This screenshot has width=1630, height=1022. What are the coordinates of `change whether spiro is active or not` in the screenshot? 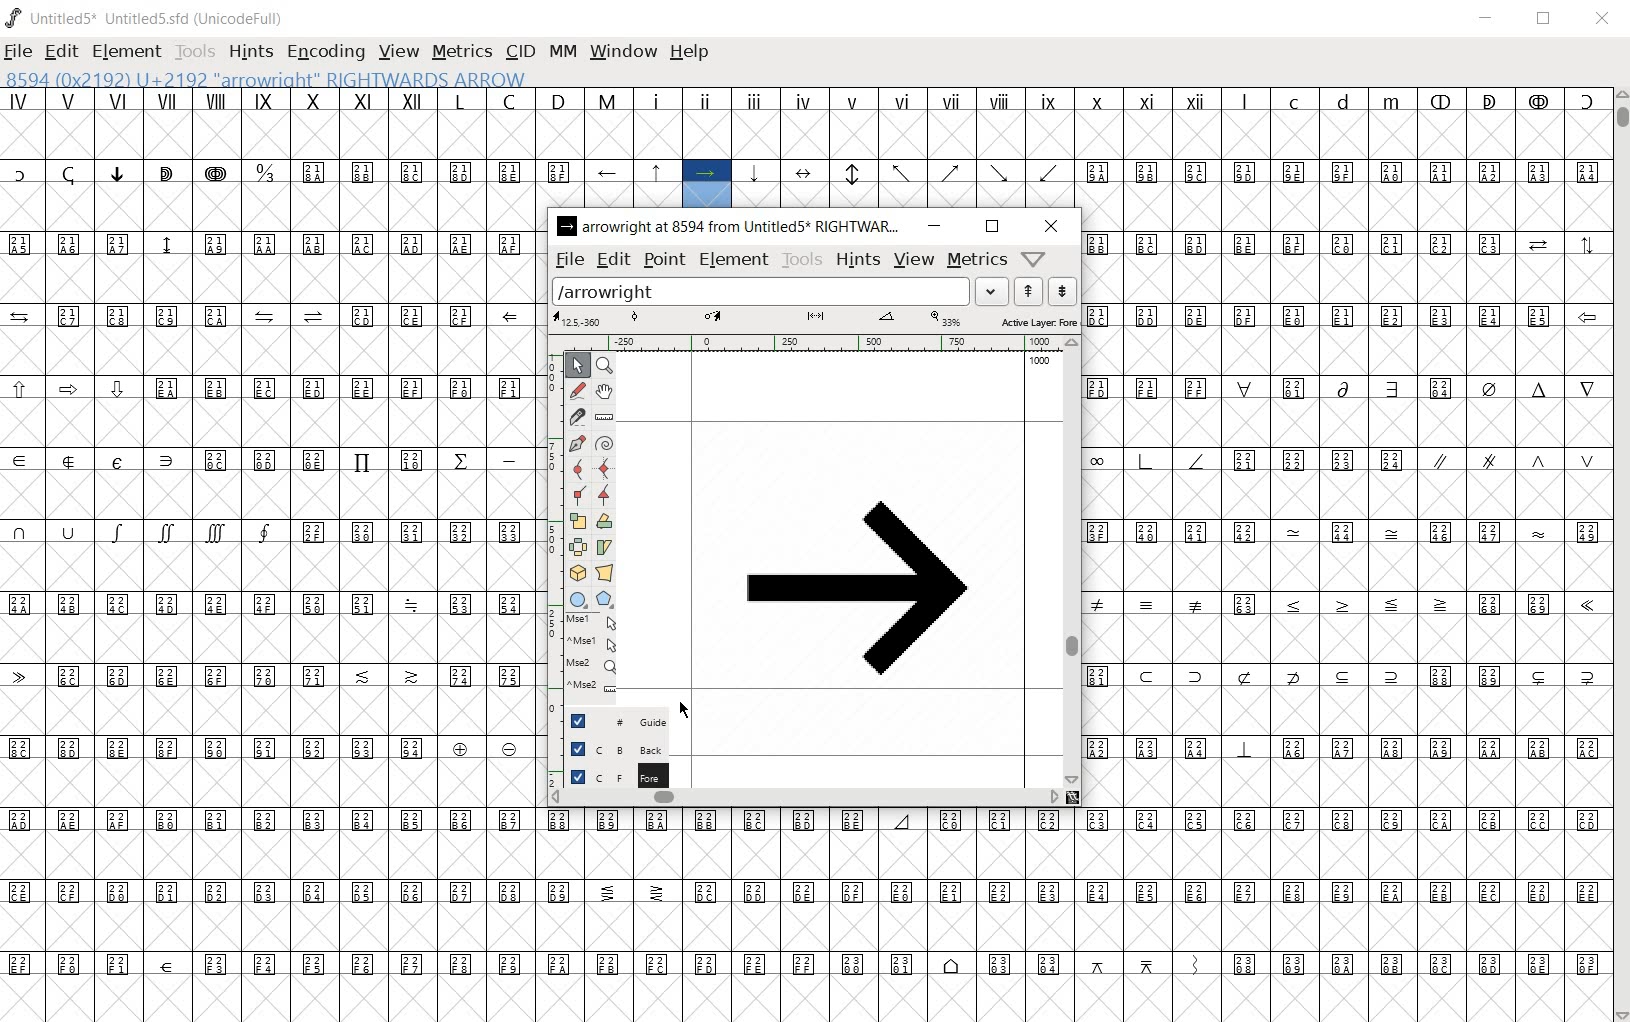 It's located at (605, 442).